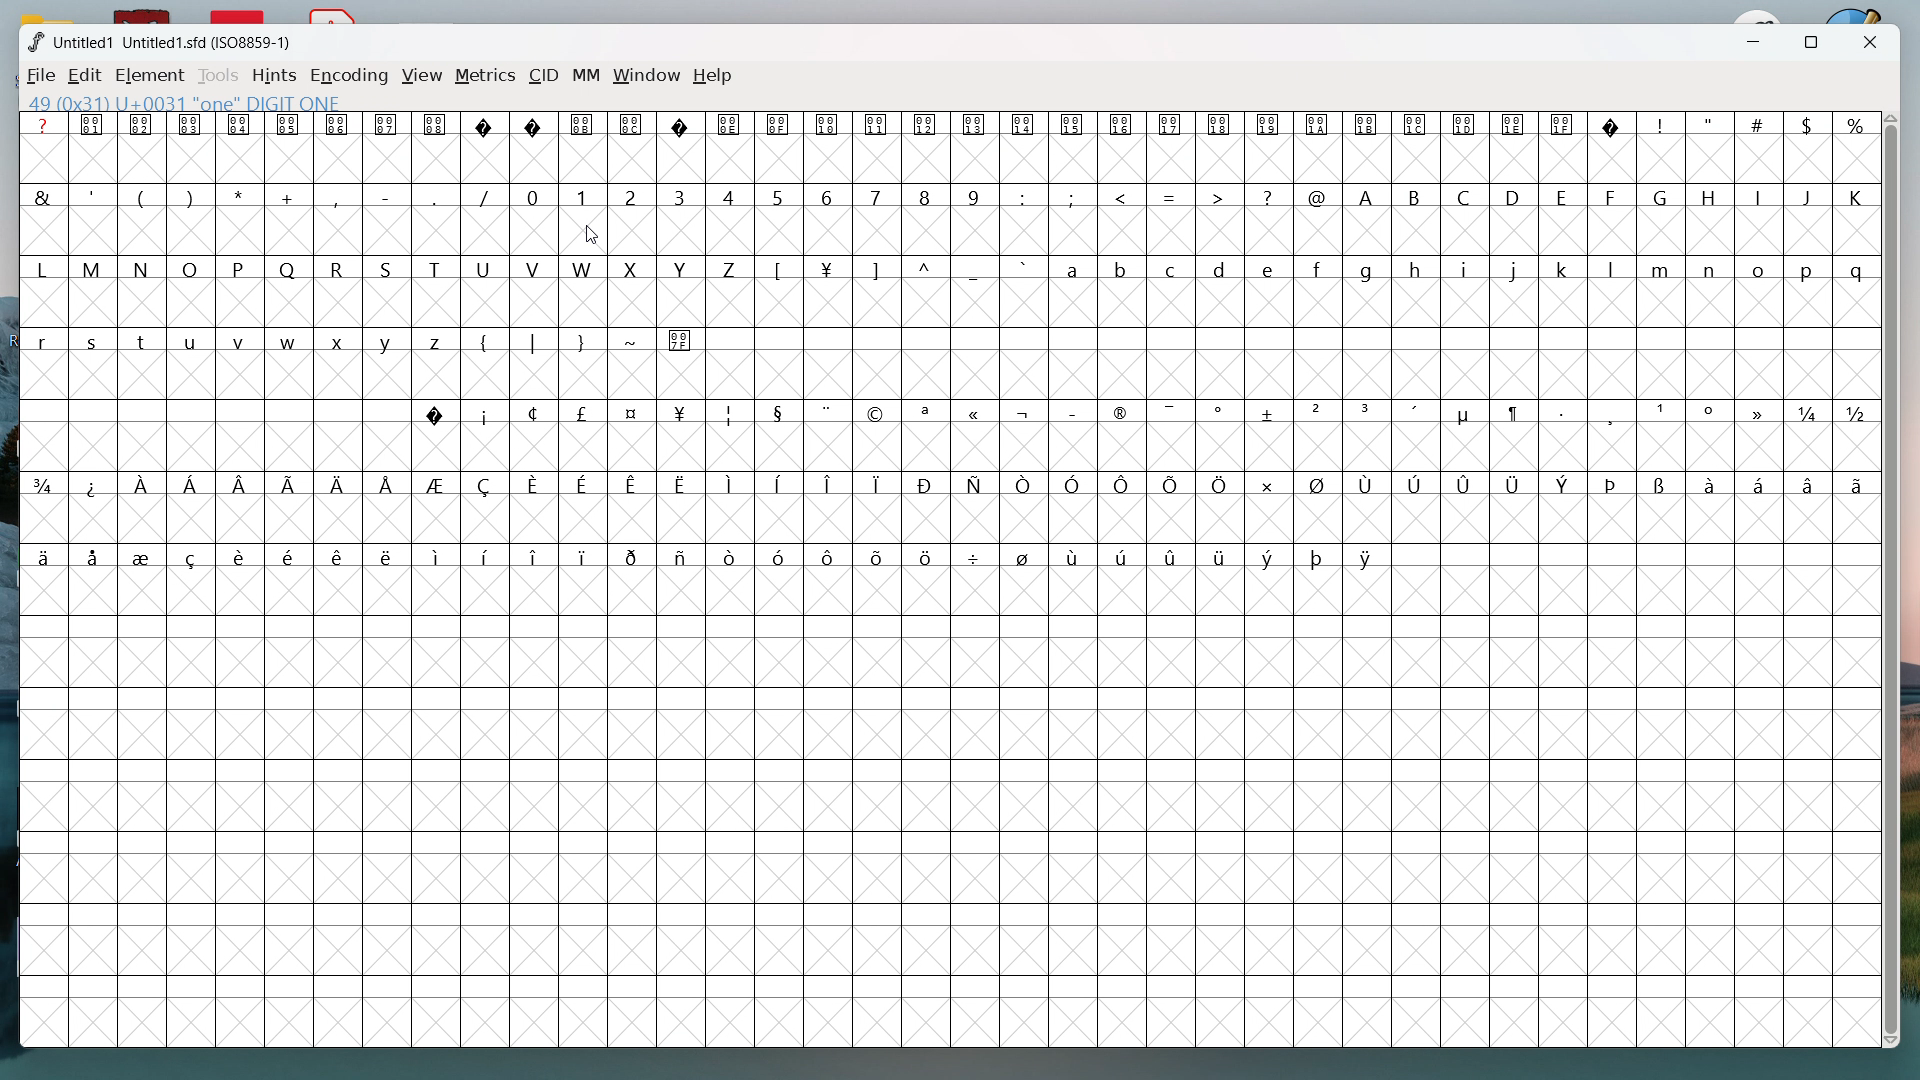 This screenshot has width=1920, height=1080. Describe the element at coordinates (1319, 195) in the screenshot. I see `@` at that location.